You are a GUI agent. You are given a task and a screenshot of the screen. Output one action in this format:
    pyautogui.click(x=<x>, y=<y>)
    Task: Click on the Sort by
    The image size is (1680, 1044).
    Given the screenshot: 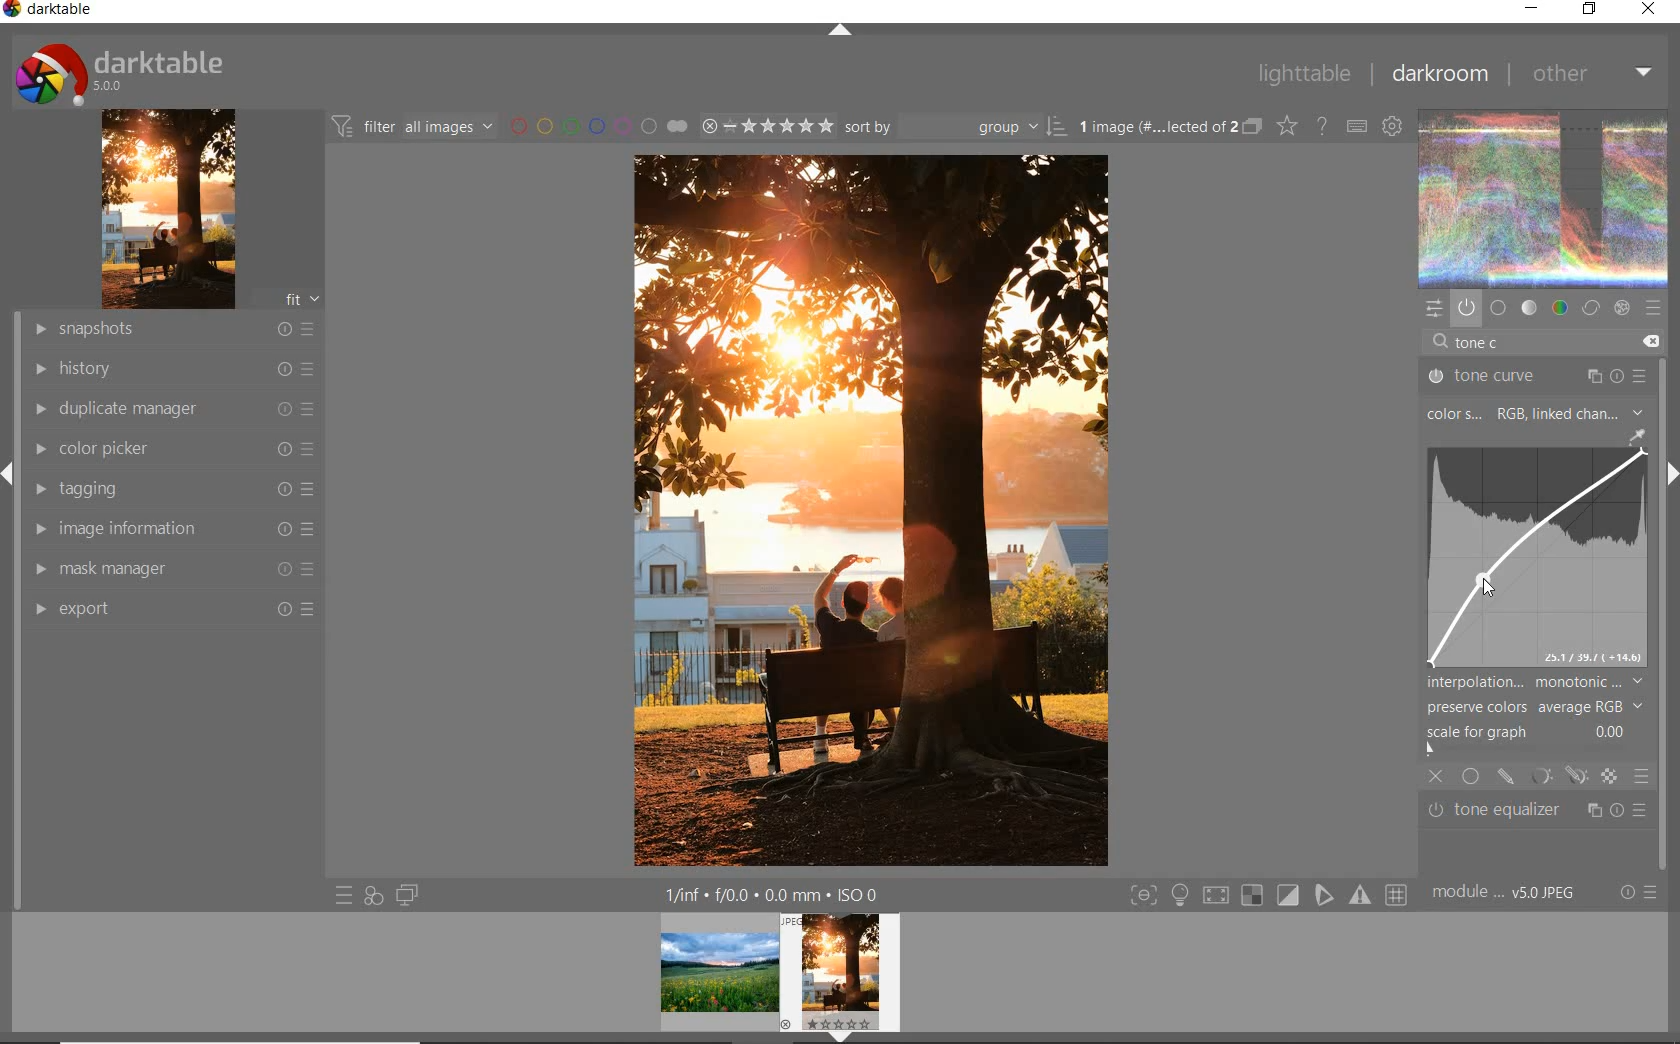 What is the action you would take?
    pyautogui.click(x=955, y=127)
    